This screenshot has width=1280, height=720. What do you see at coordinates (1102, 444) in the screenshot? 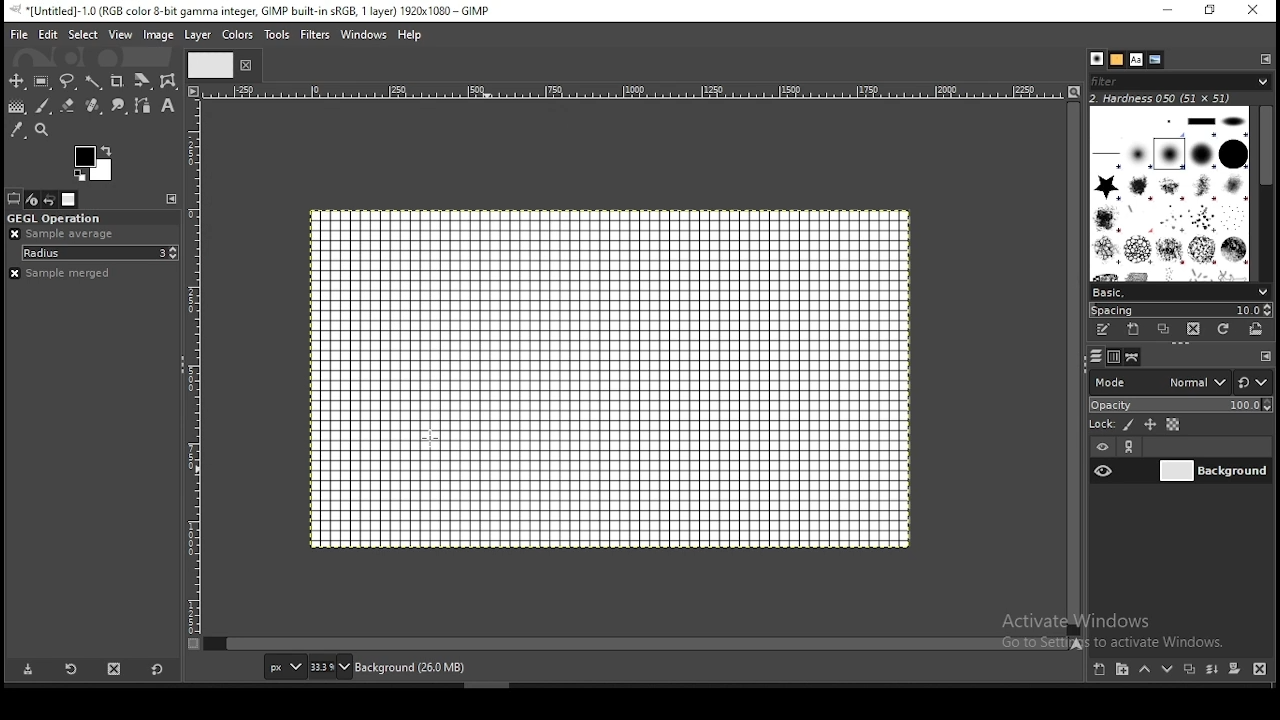
I see `layer visibility` at bounding box center [1102, 444].